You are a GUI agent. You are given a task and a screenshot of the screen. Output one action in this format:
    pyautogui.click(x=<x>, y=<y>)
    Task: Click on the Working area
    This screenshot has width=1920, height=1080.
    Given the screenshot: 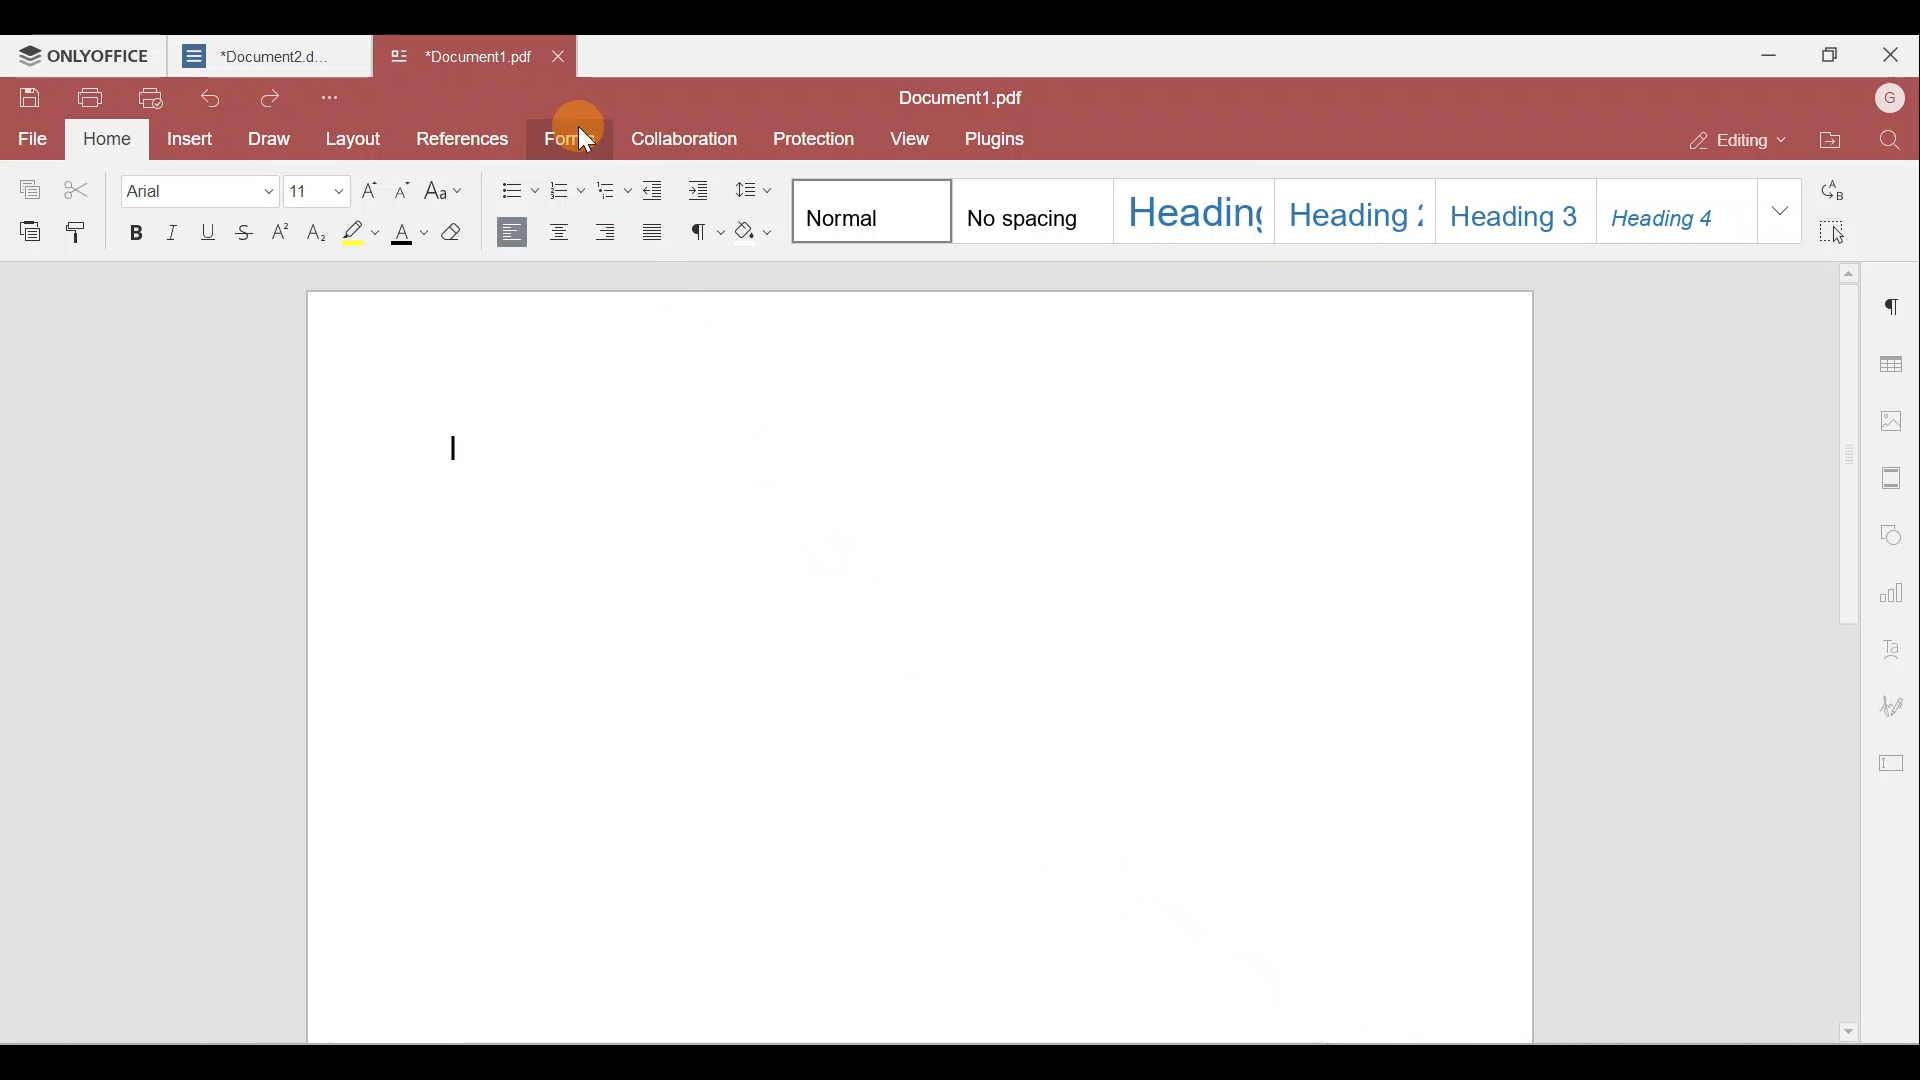 What is the action you would take?
    pyautogui.click(x=923, y=657)
    